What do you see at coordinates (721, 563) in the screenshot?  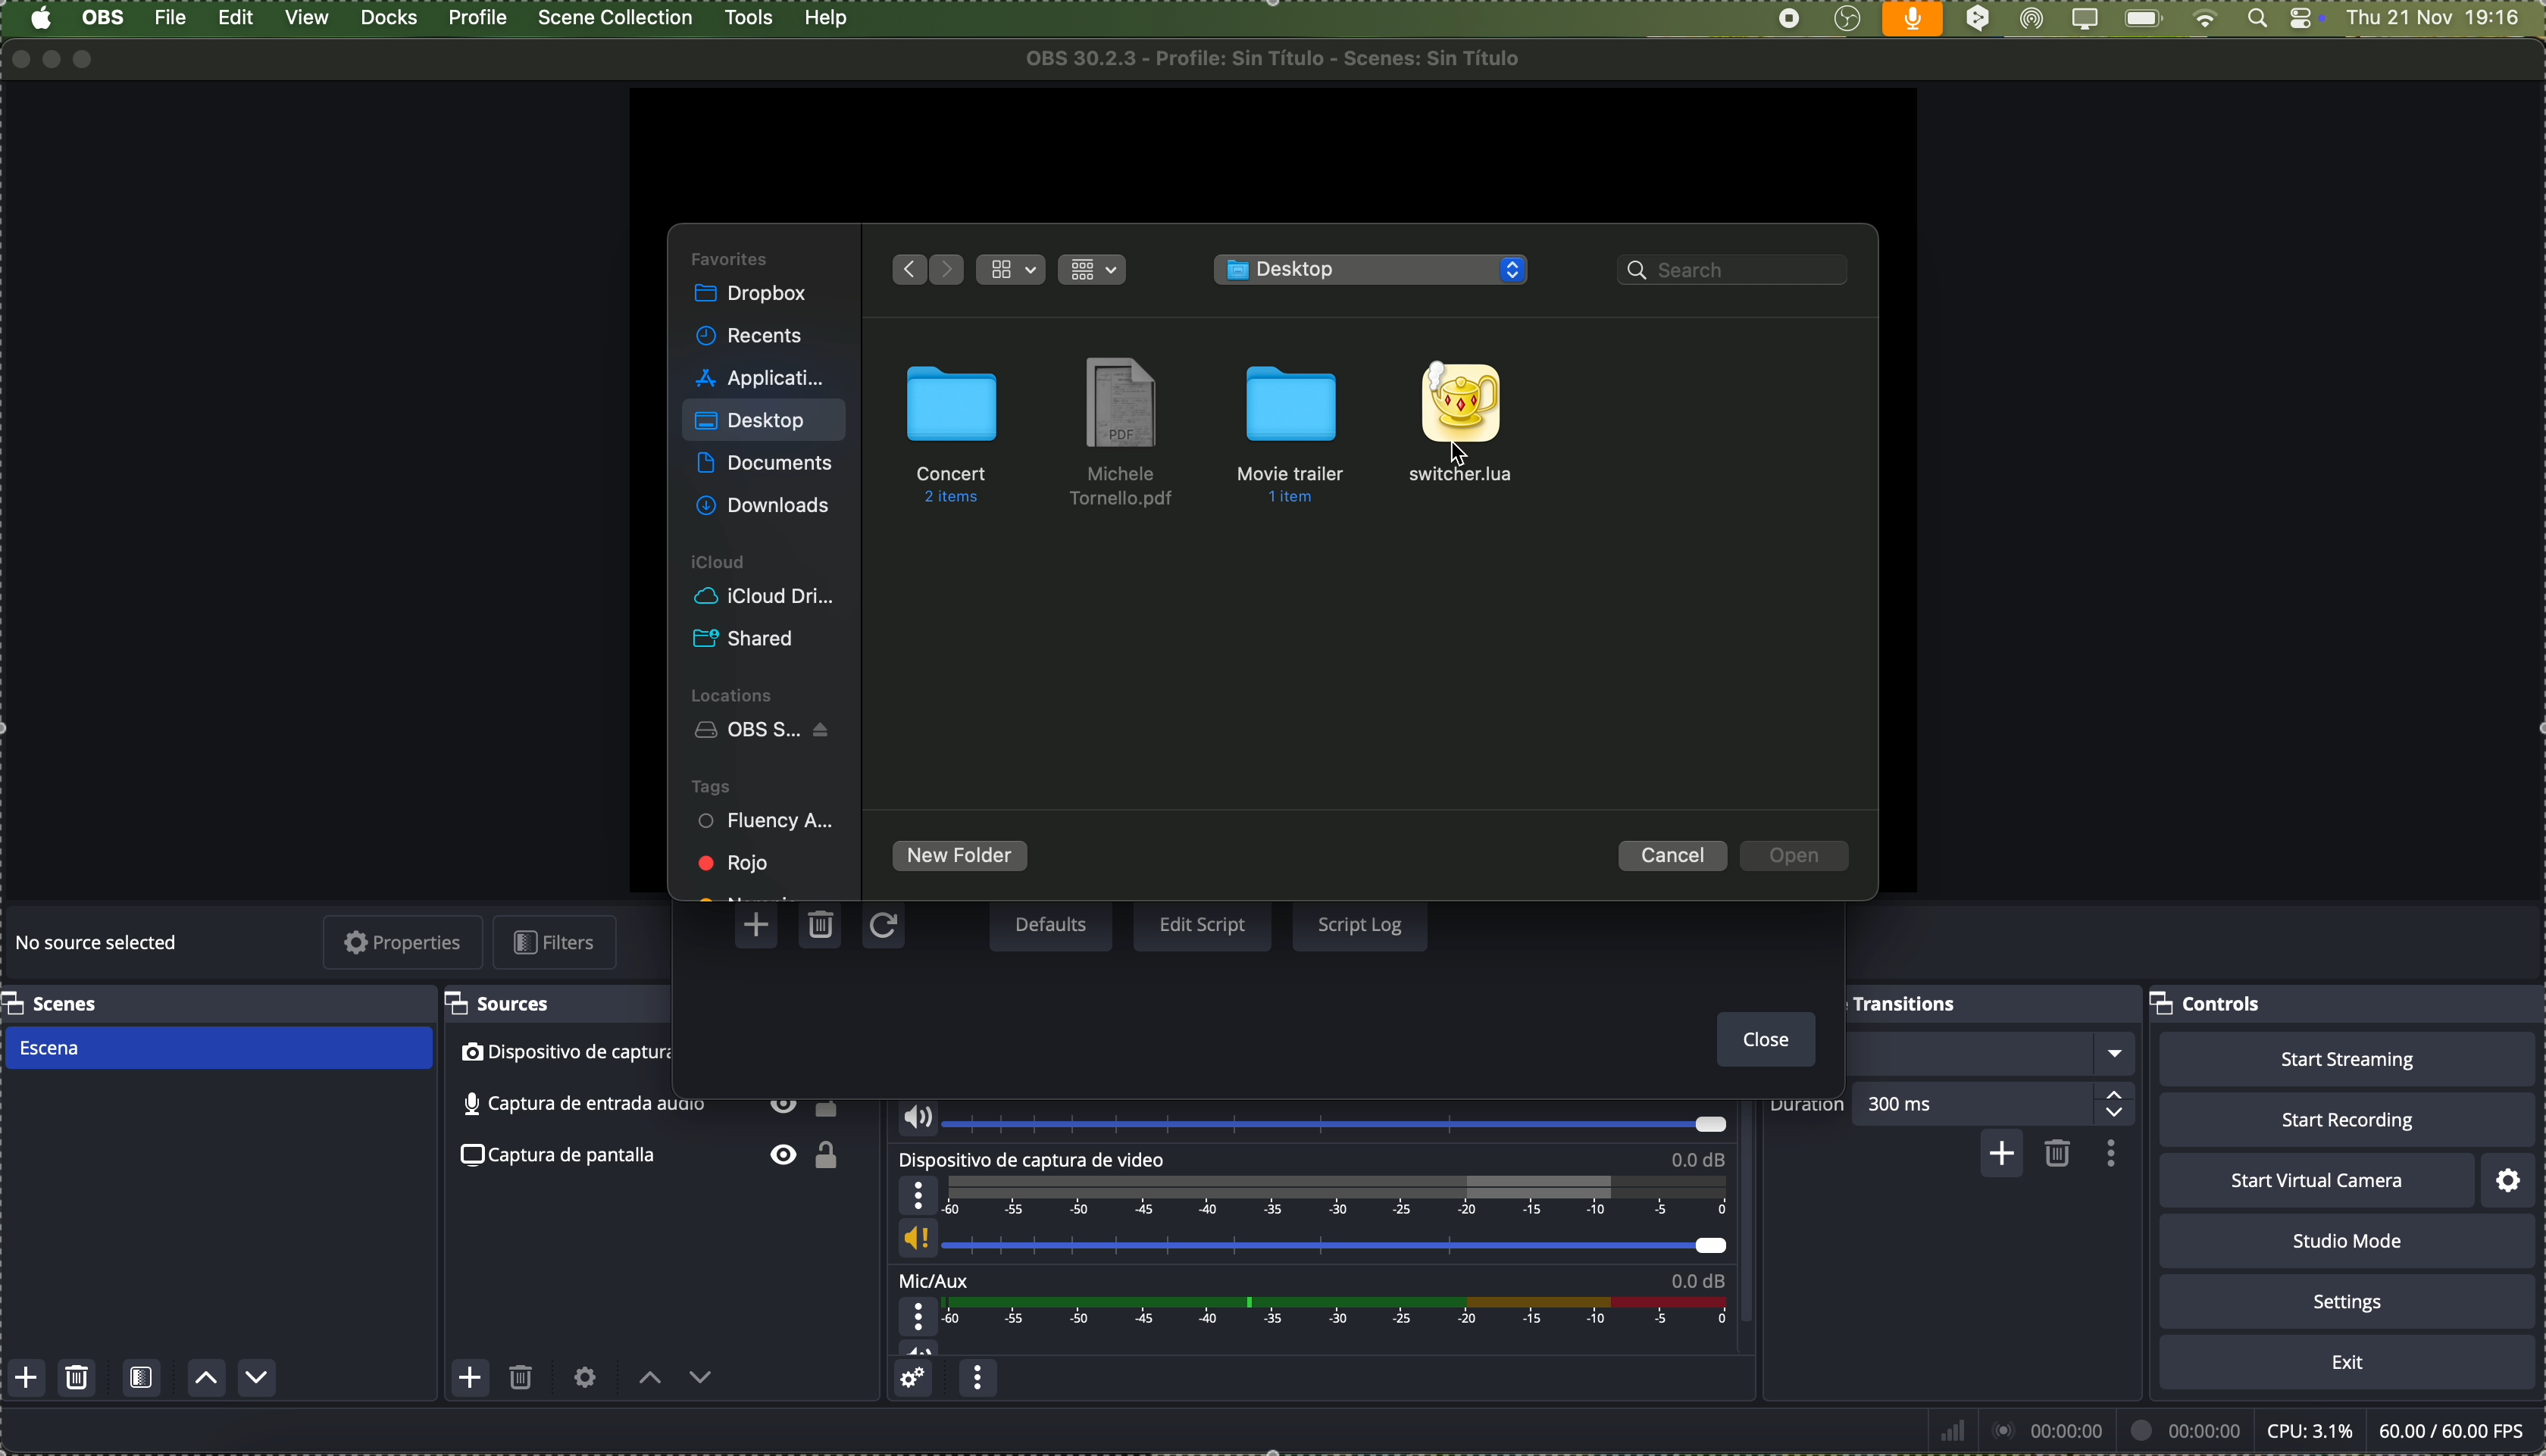 I see `icloud` at bounding box center [721, 563].